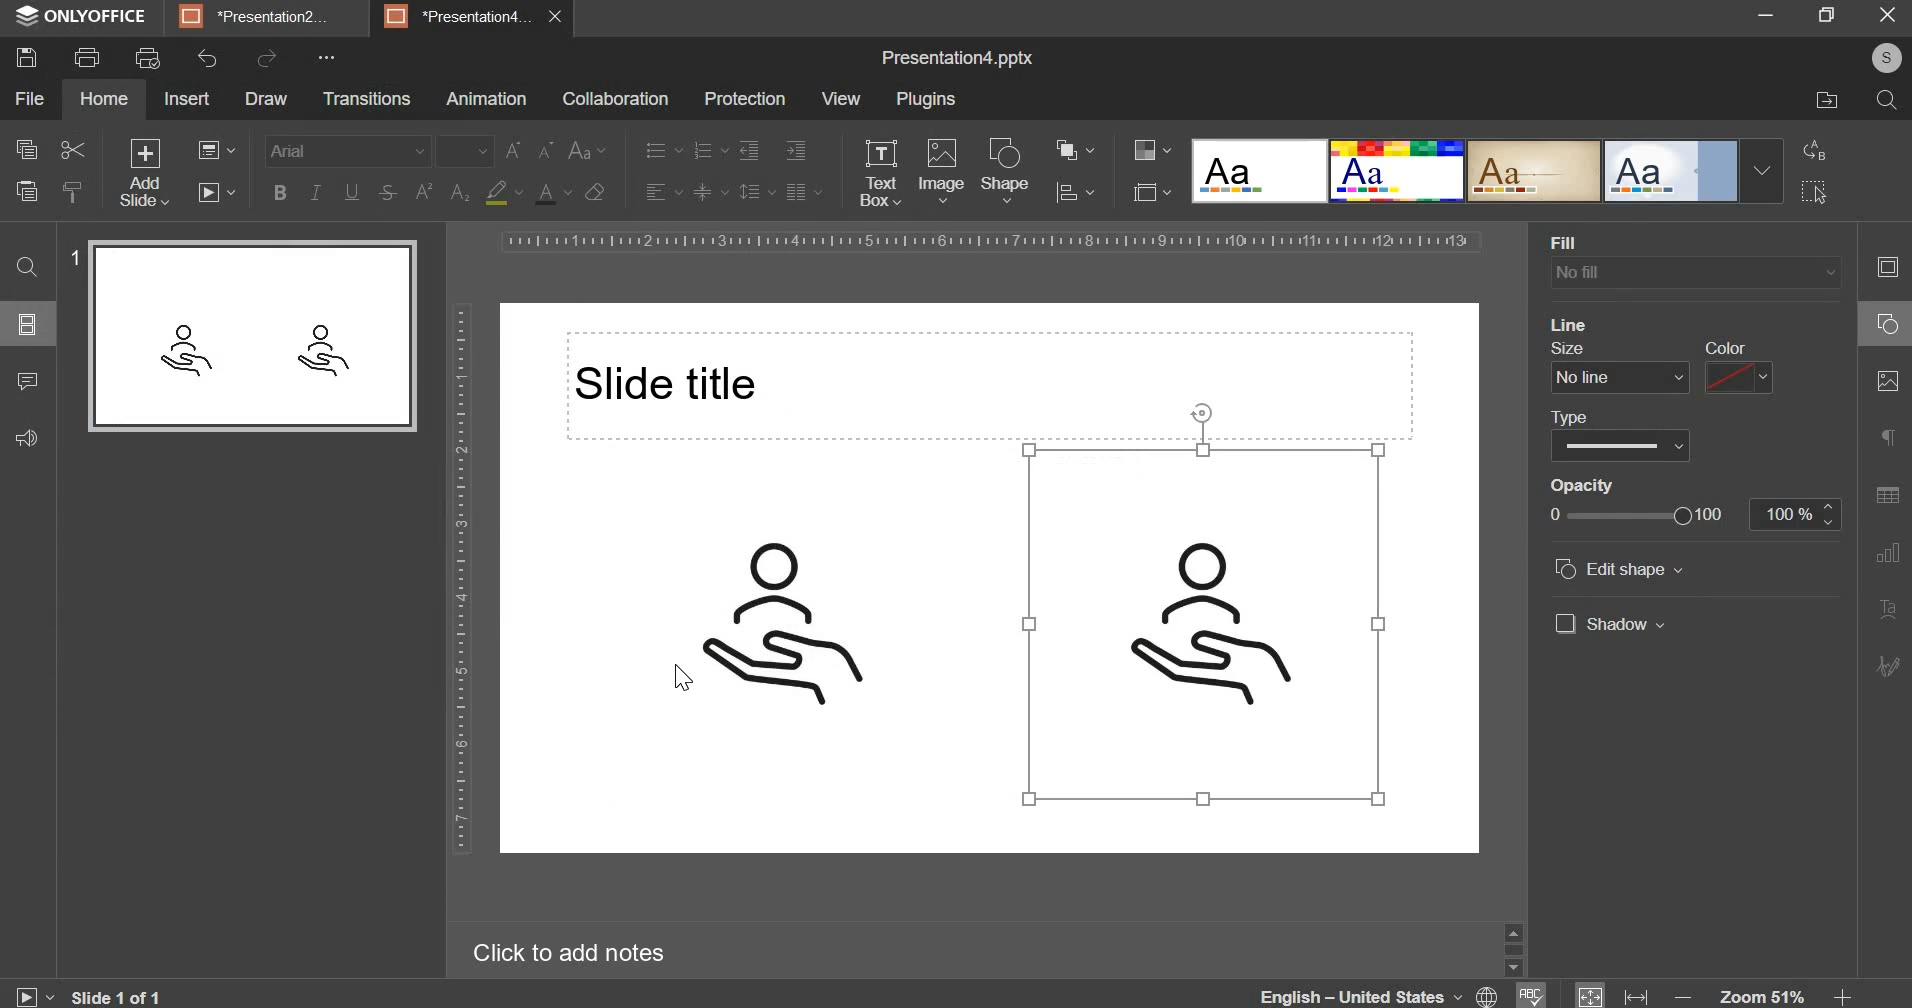  I want to click on shape setting, so click(1889, 326).